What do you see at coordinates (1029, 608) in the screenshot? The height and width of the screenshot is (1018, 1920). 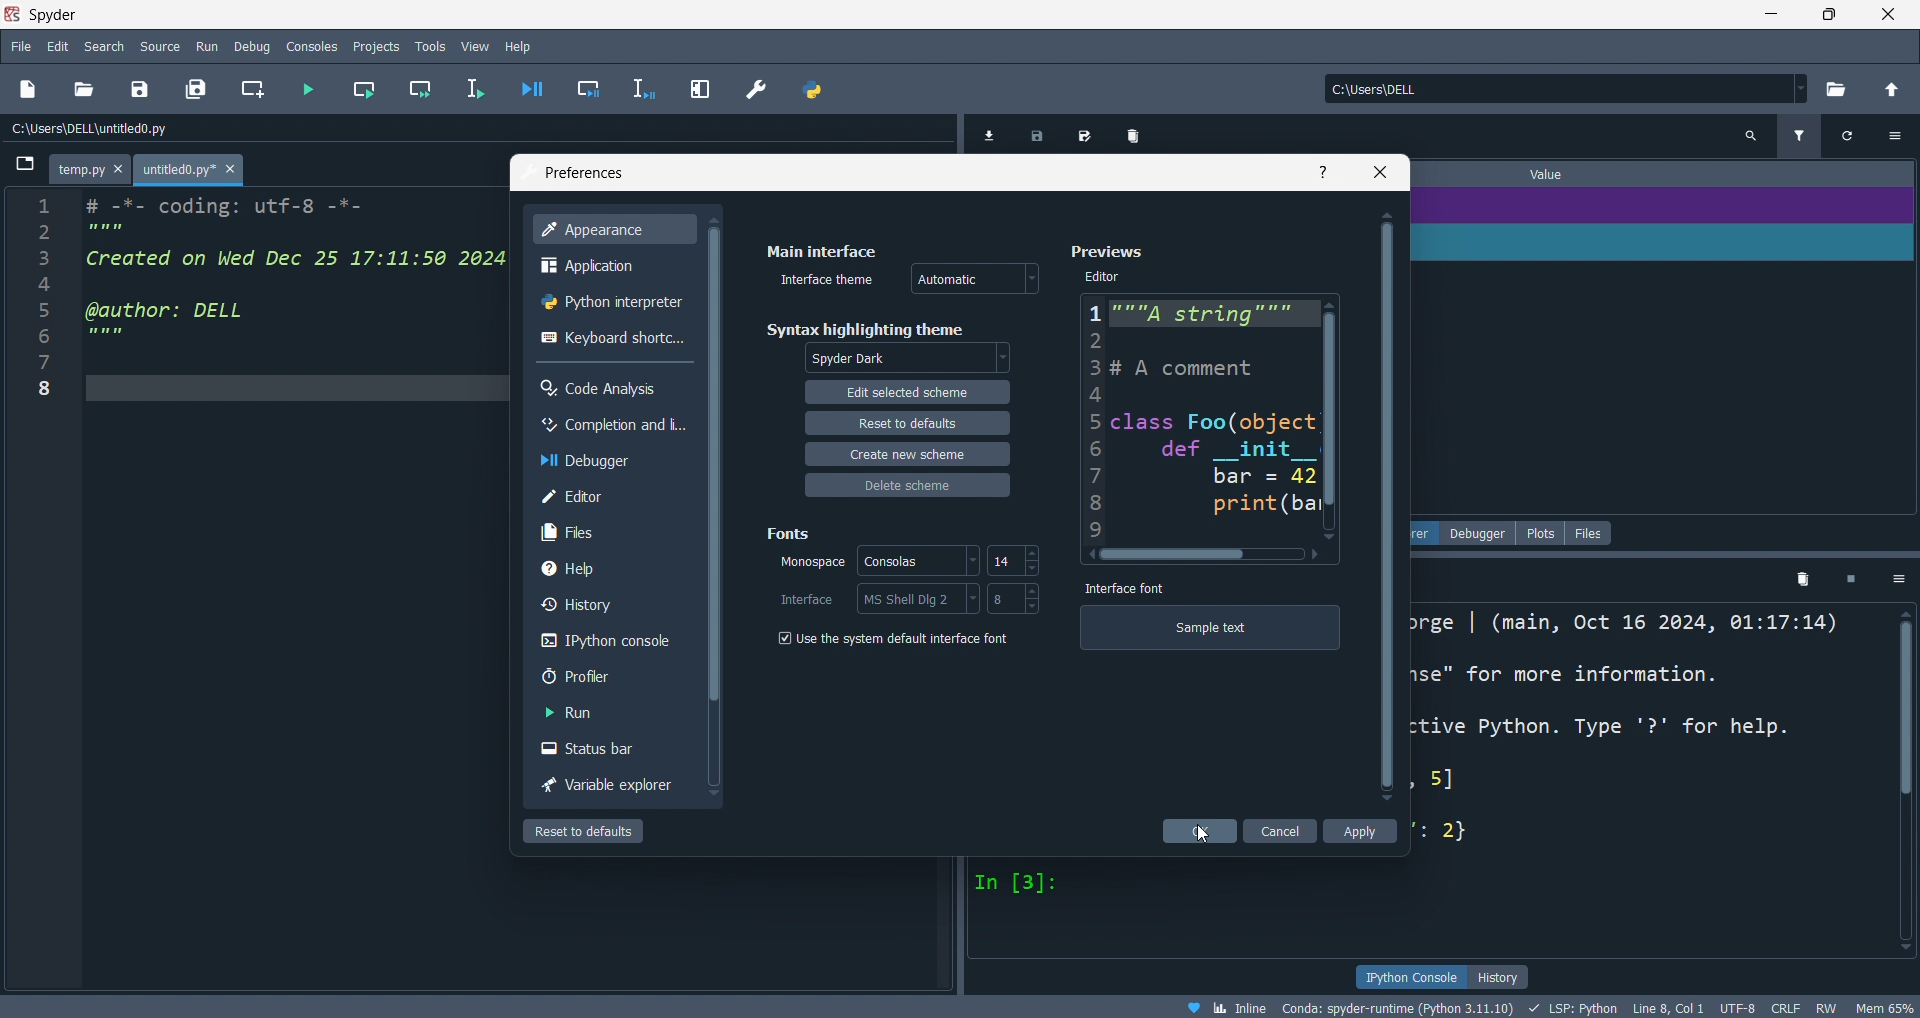 I see `decrease` at bounding box center [1029, 608].